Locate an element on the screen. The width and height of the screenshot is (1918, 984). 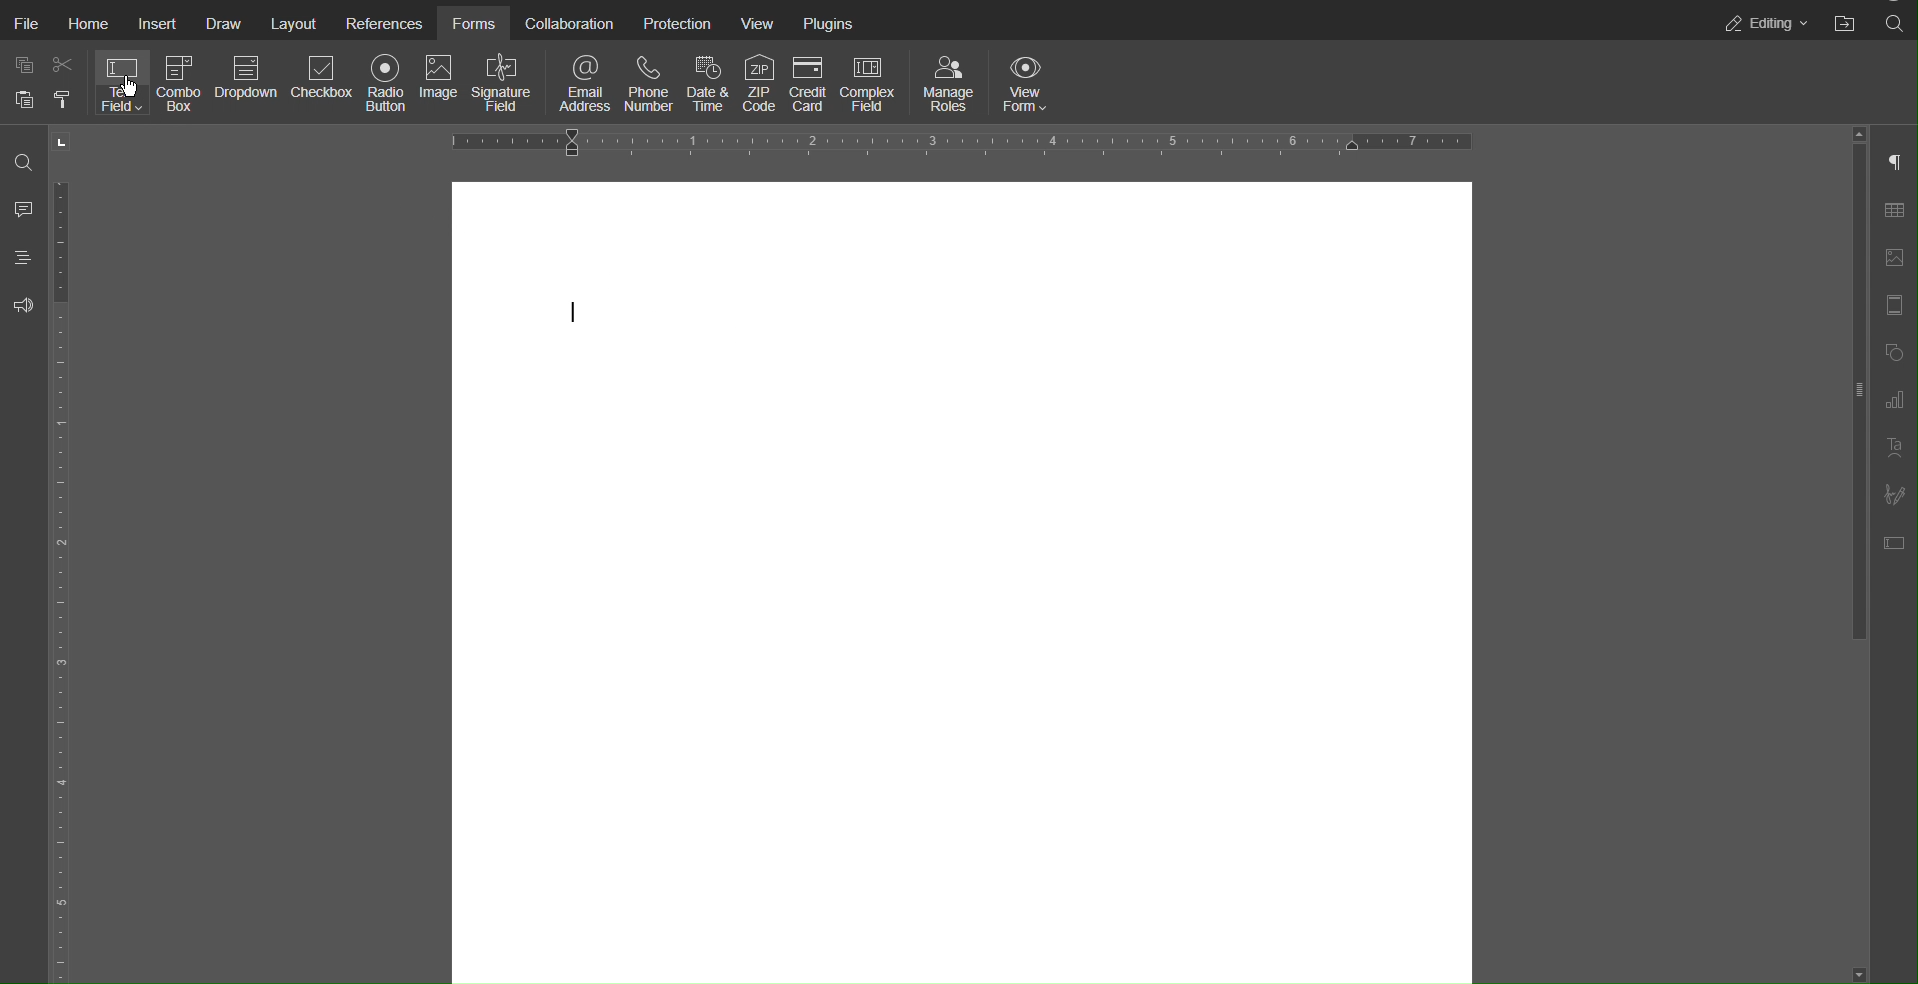
Dropdown is located at coordinates (248, 84).